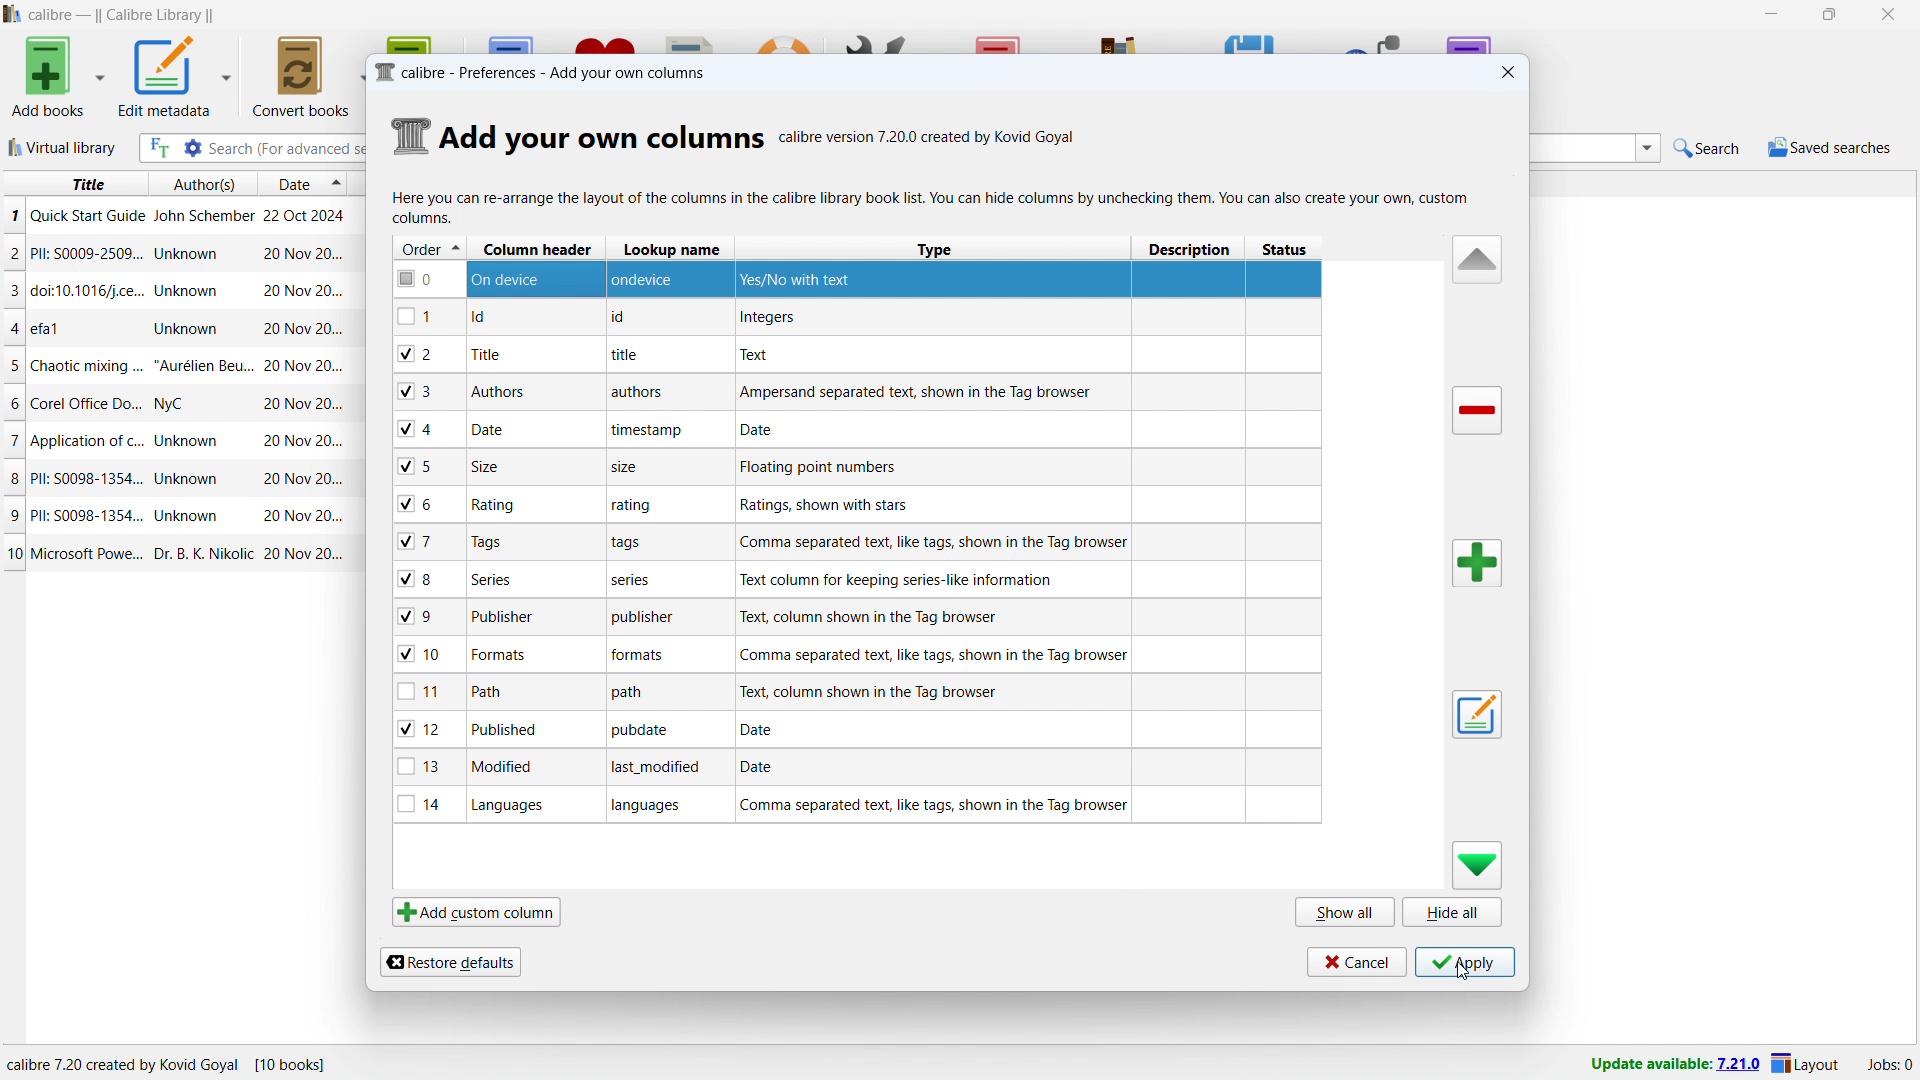 The image size is (1920, 1080). I want to click on virtual library, so click(63, 148).